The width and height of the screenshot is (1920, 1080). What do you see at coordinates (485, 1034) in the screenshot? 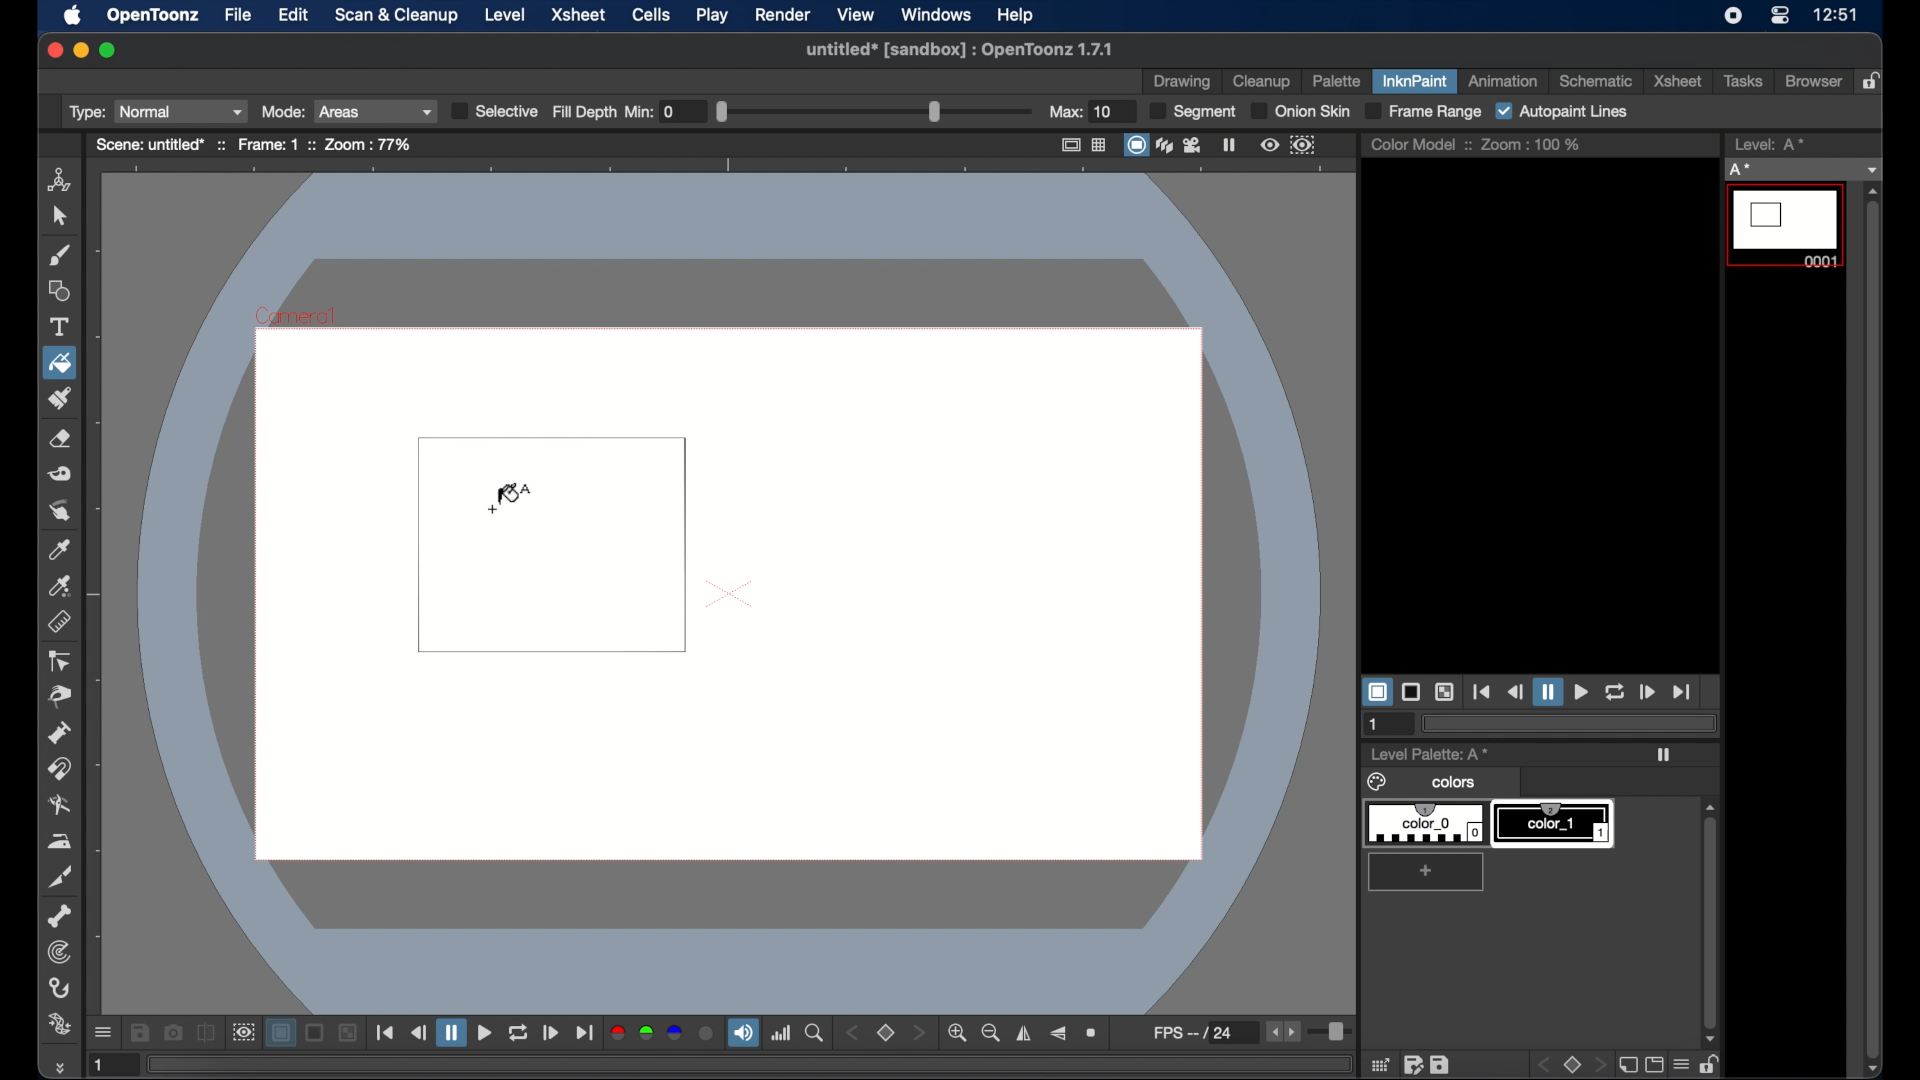
I see `play button` at bounding box center [485, 1034].